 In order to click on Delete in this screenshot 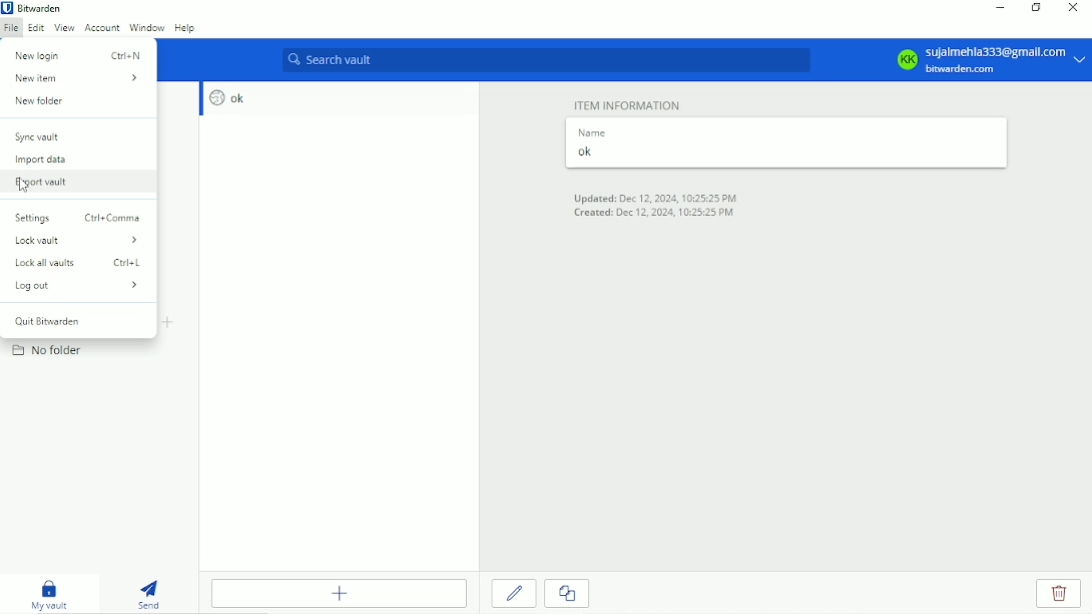, I will do `click(1060, 594)`.